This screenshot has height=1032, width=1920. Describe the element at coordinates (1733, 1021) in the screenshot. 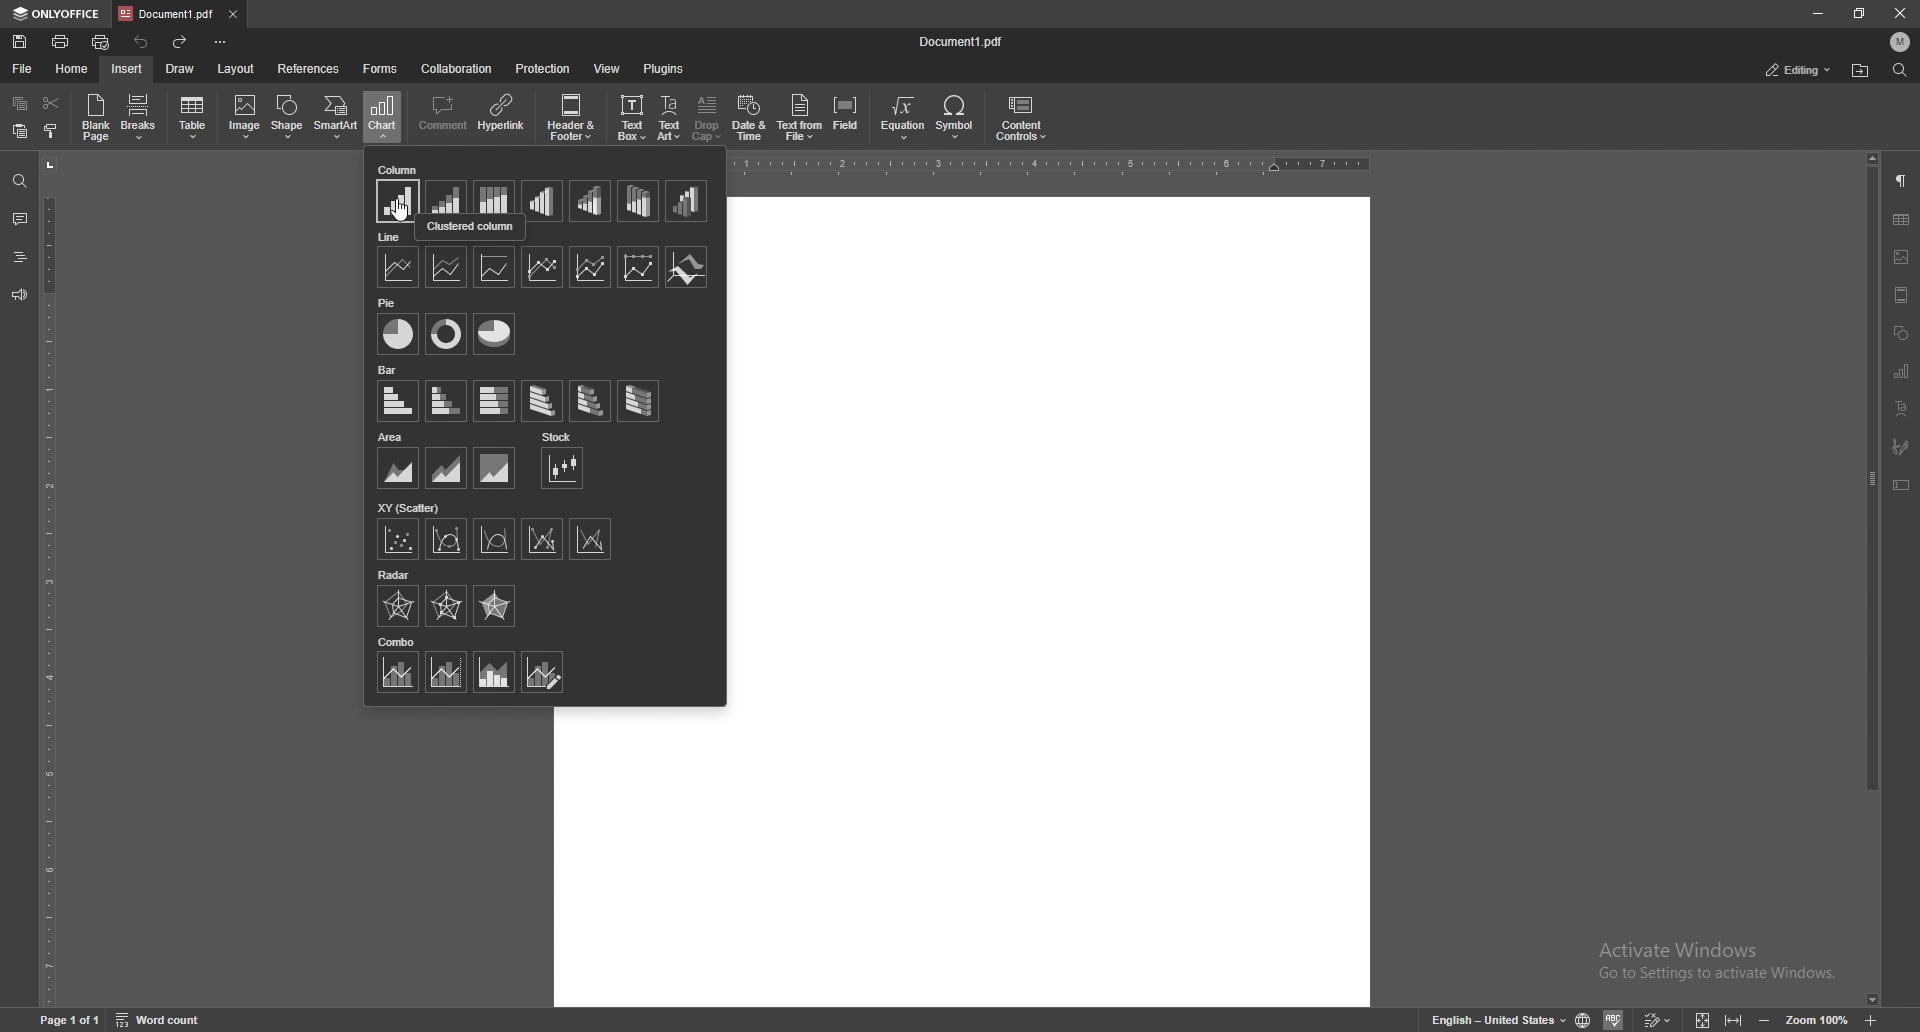

I see `Expand` at that location.